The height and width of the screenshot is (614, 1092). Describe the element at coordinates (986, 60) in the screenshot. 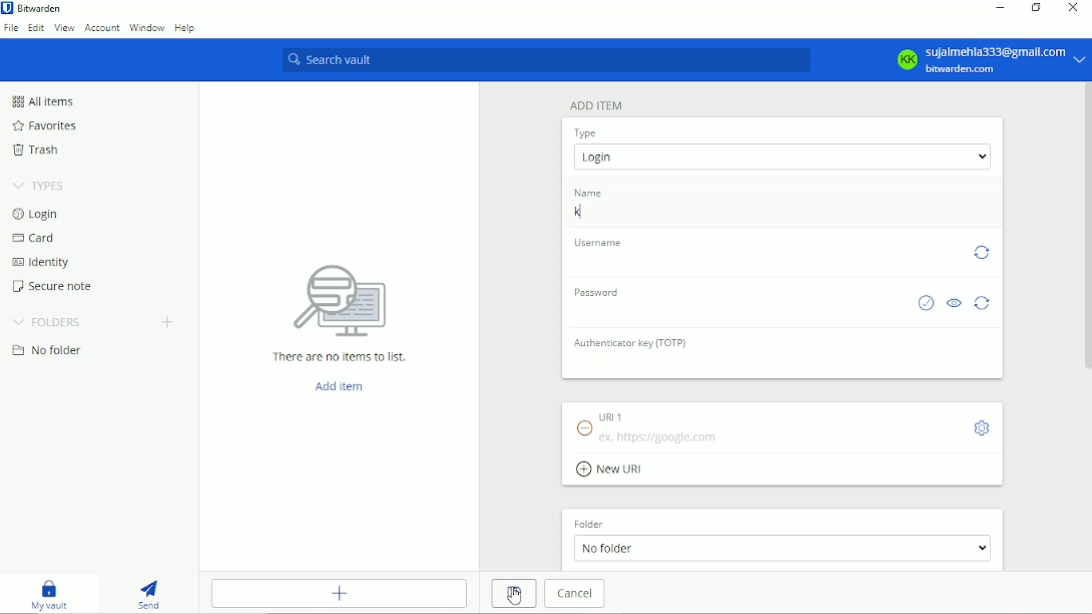

I see `KK sujalmehla333@gmail.com         bitwarden.com` at that location.